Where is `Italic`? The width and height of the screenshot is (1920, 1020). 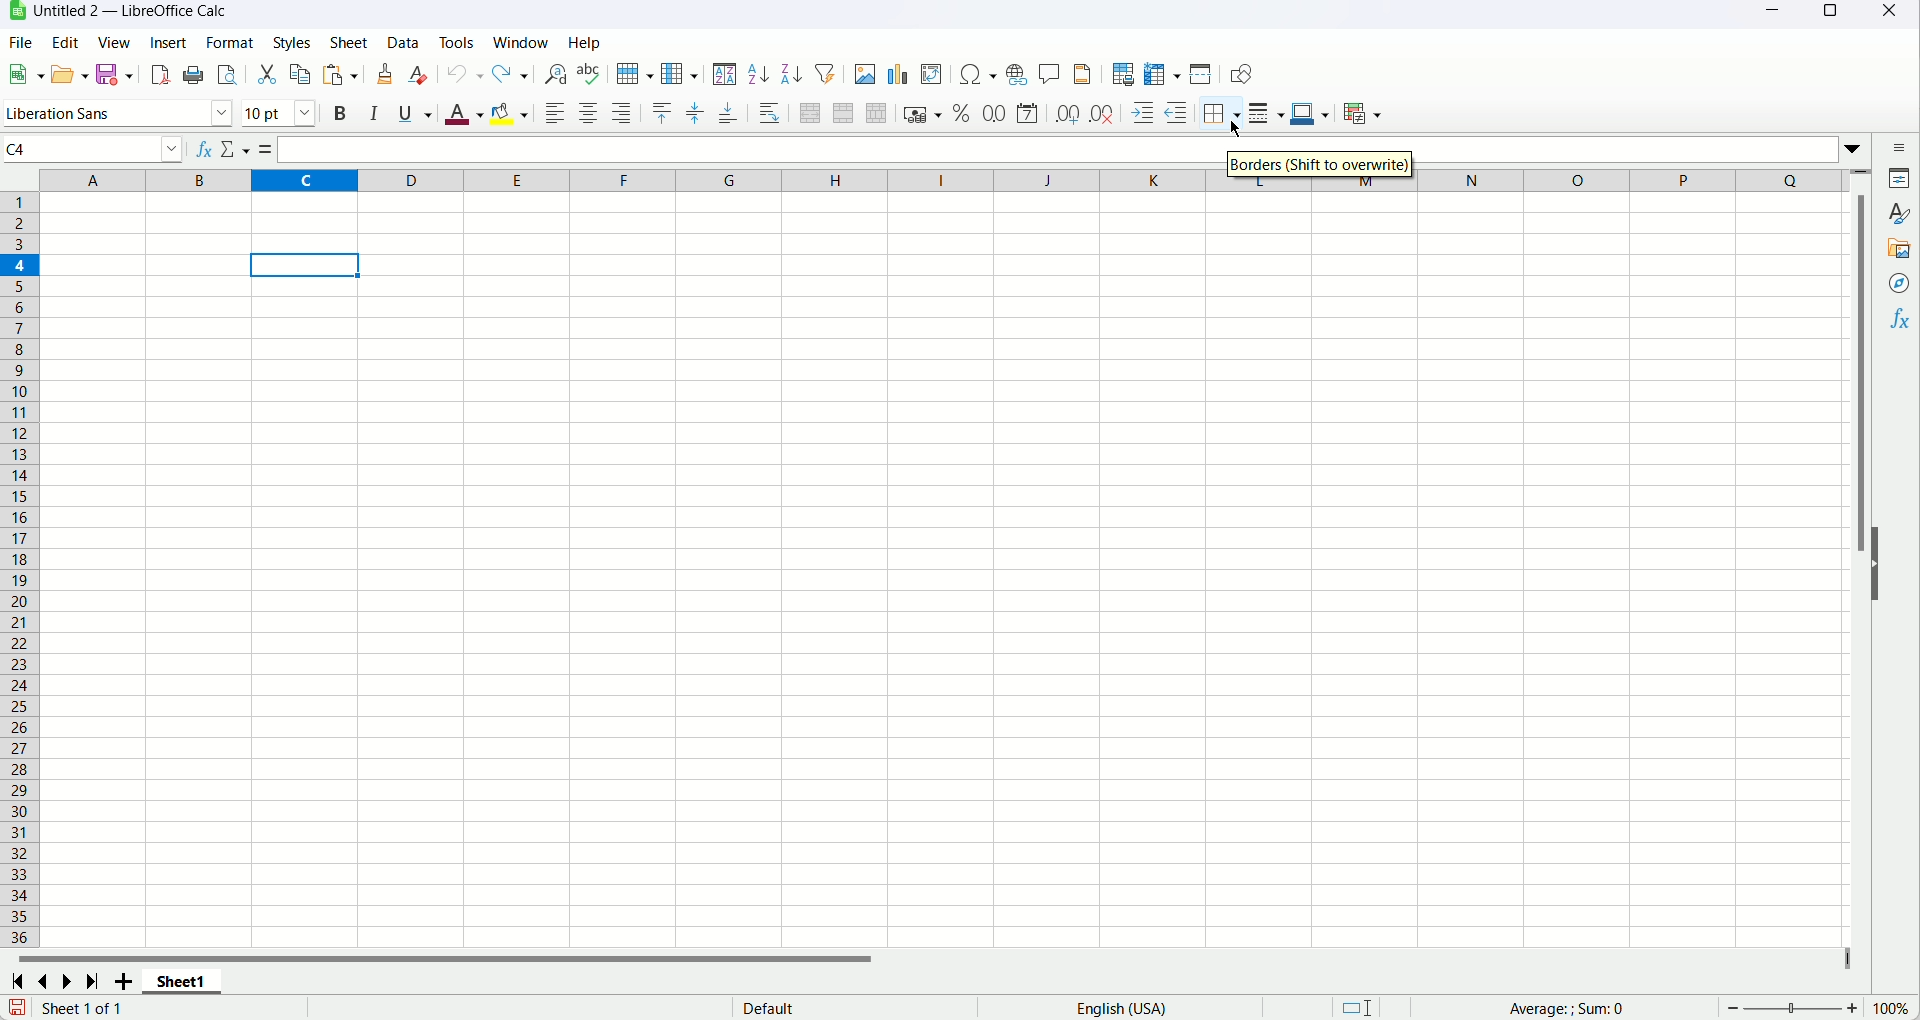
Italic is located at coordinates (375, 114).